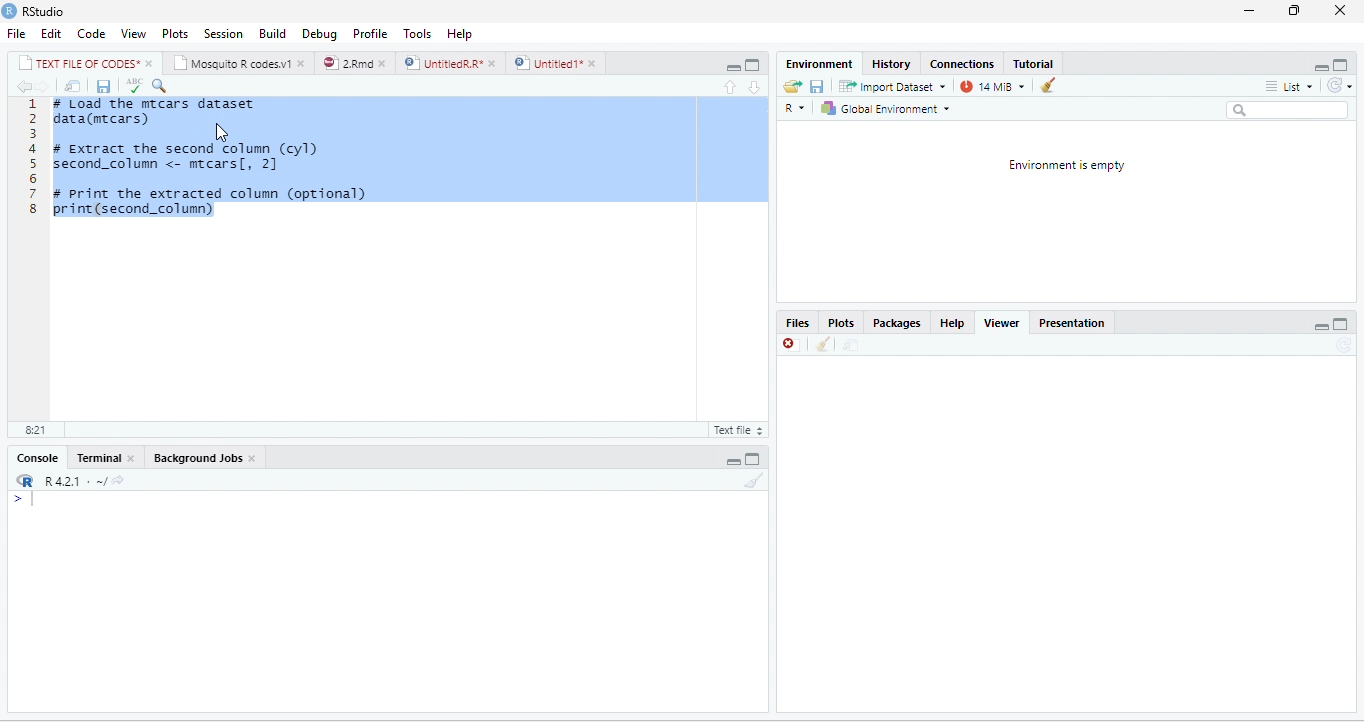  Describe the element at coordinates (371, 32) in the screenshot. I see `Profile` at that location.